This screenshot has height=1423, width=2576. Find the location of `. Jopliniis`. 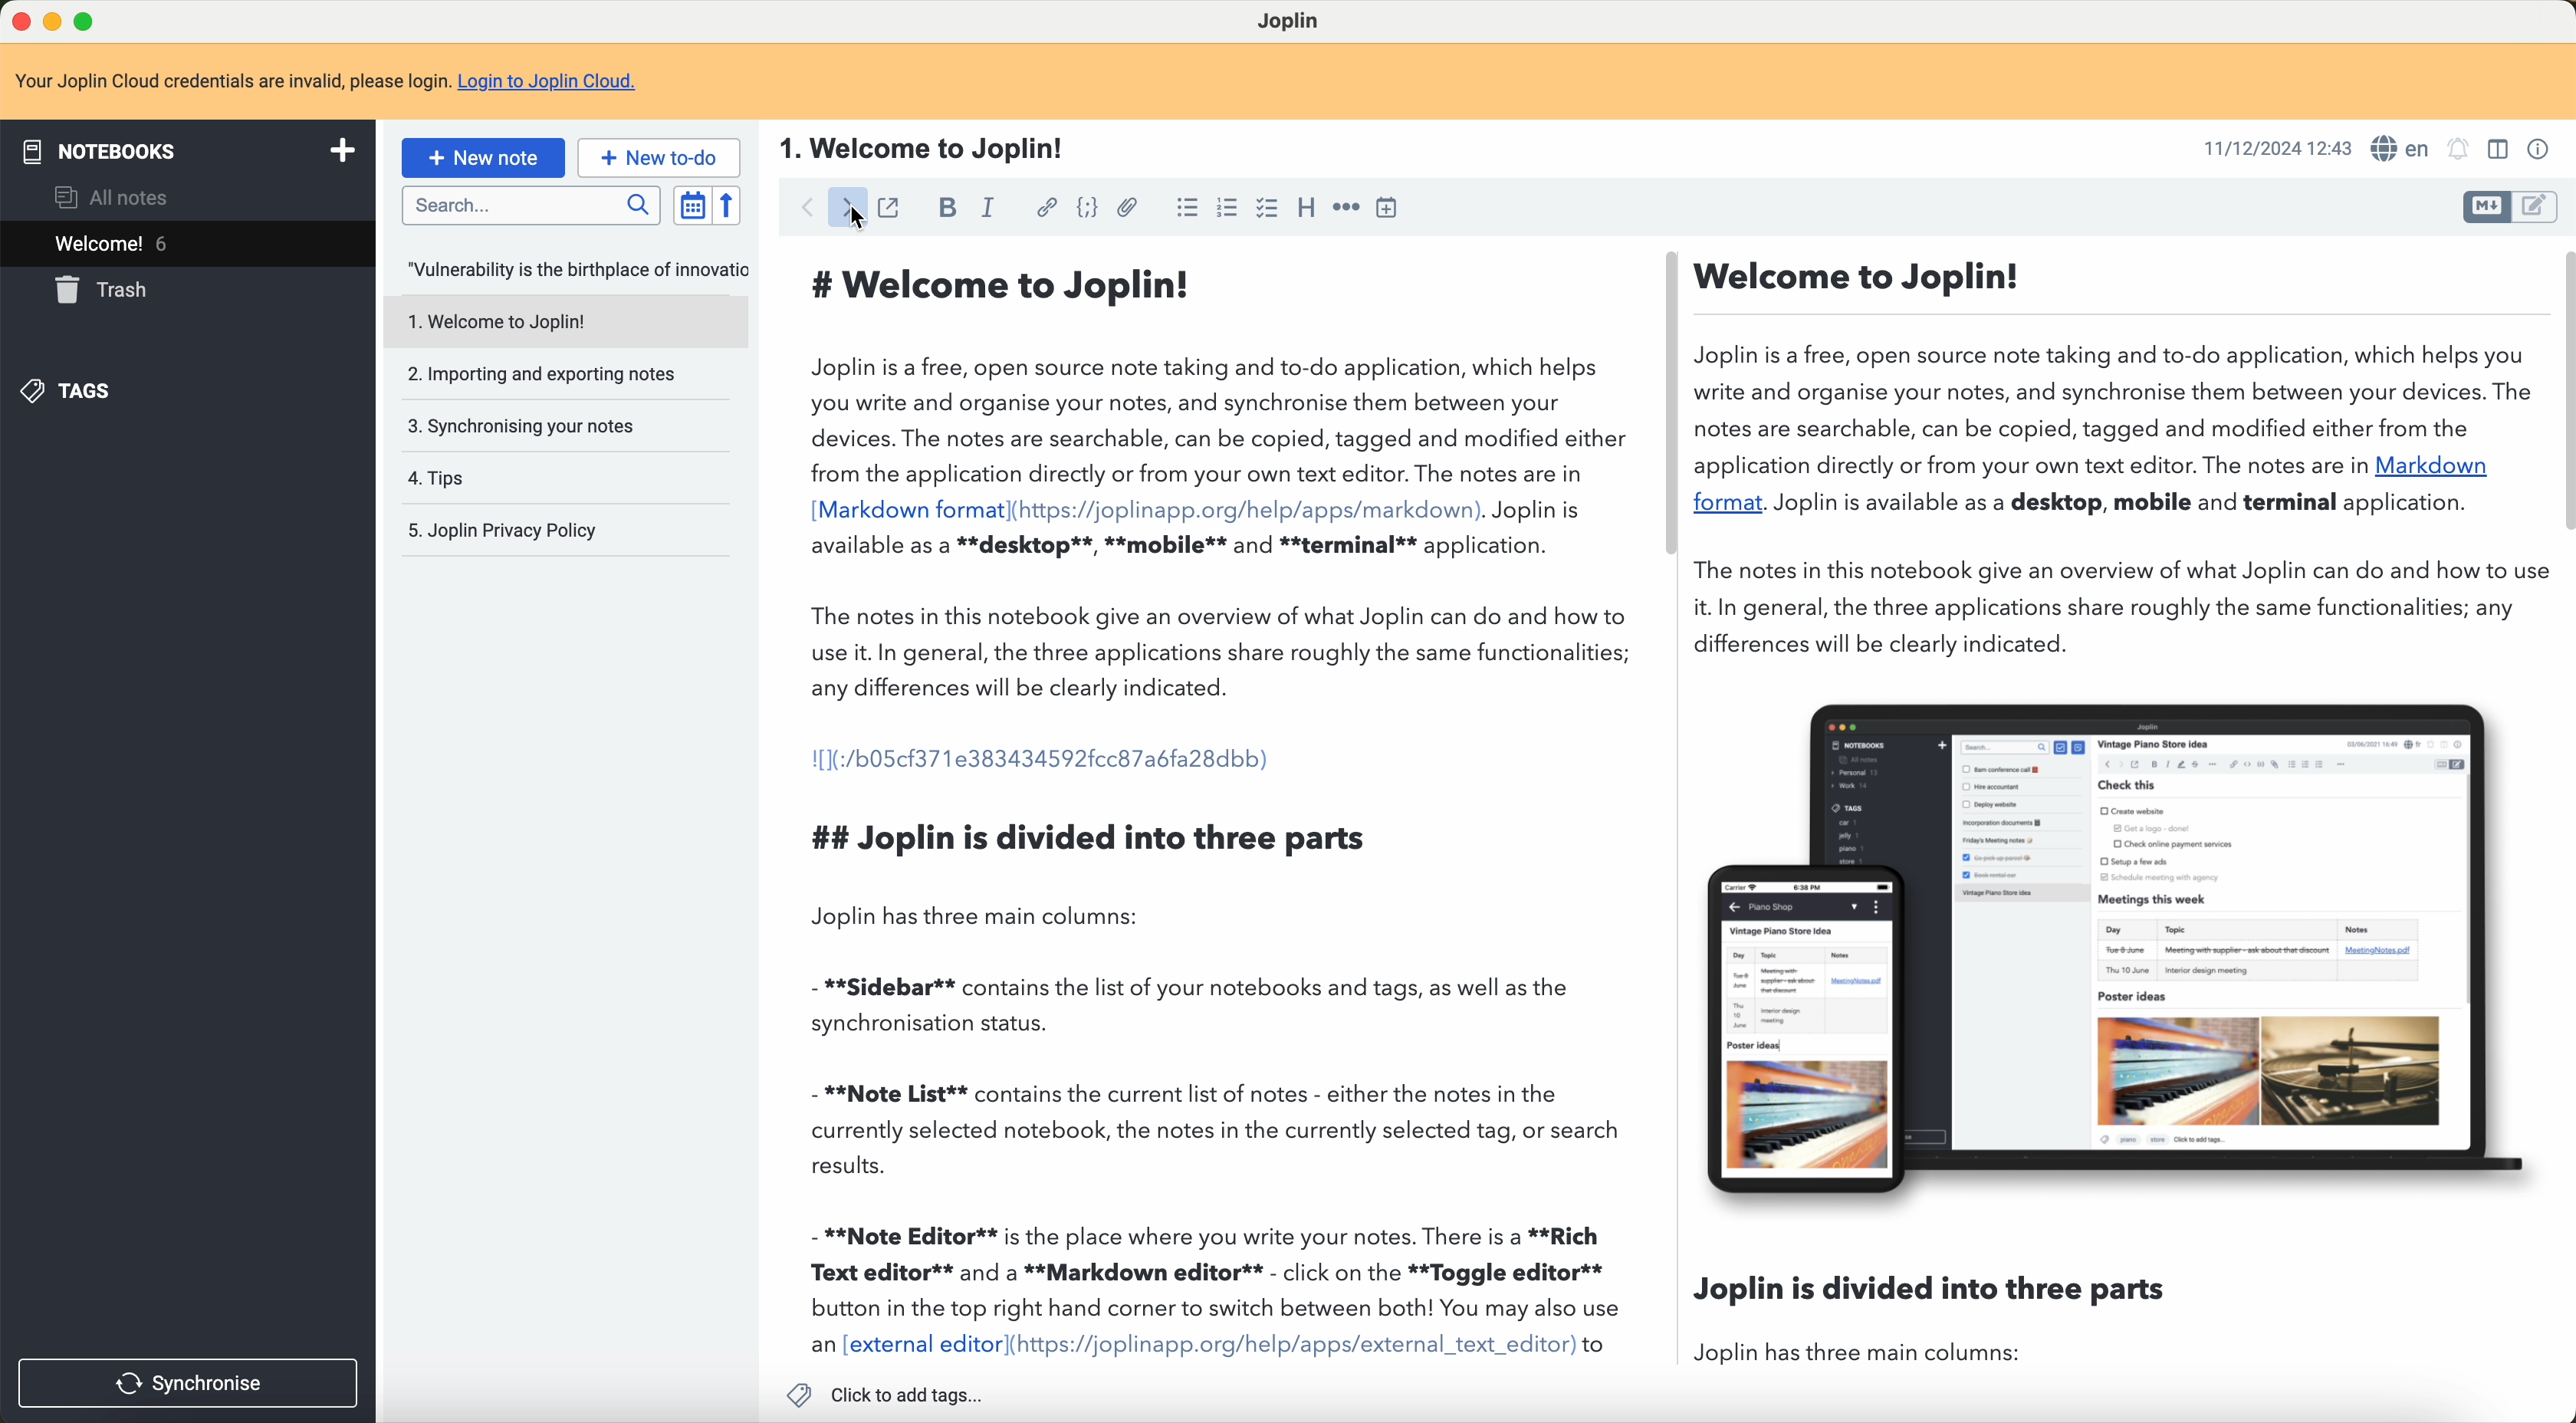

. Jopliniis is located at coordinates (1535, 509).